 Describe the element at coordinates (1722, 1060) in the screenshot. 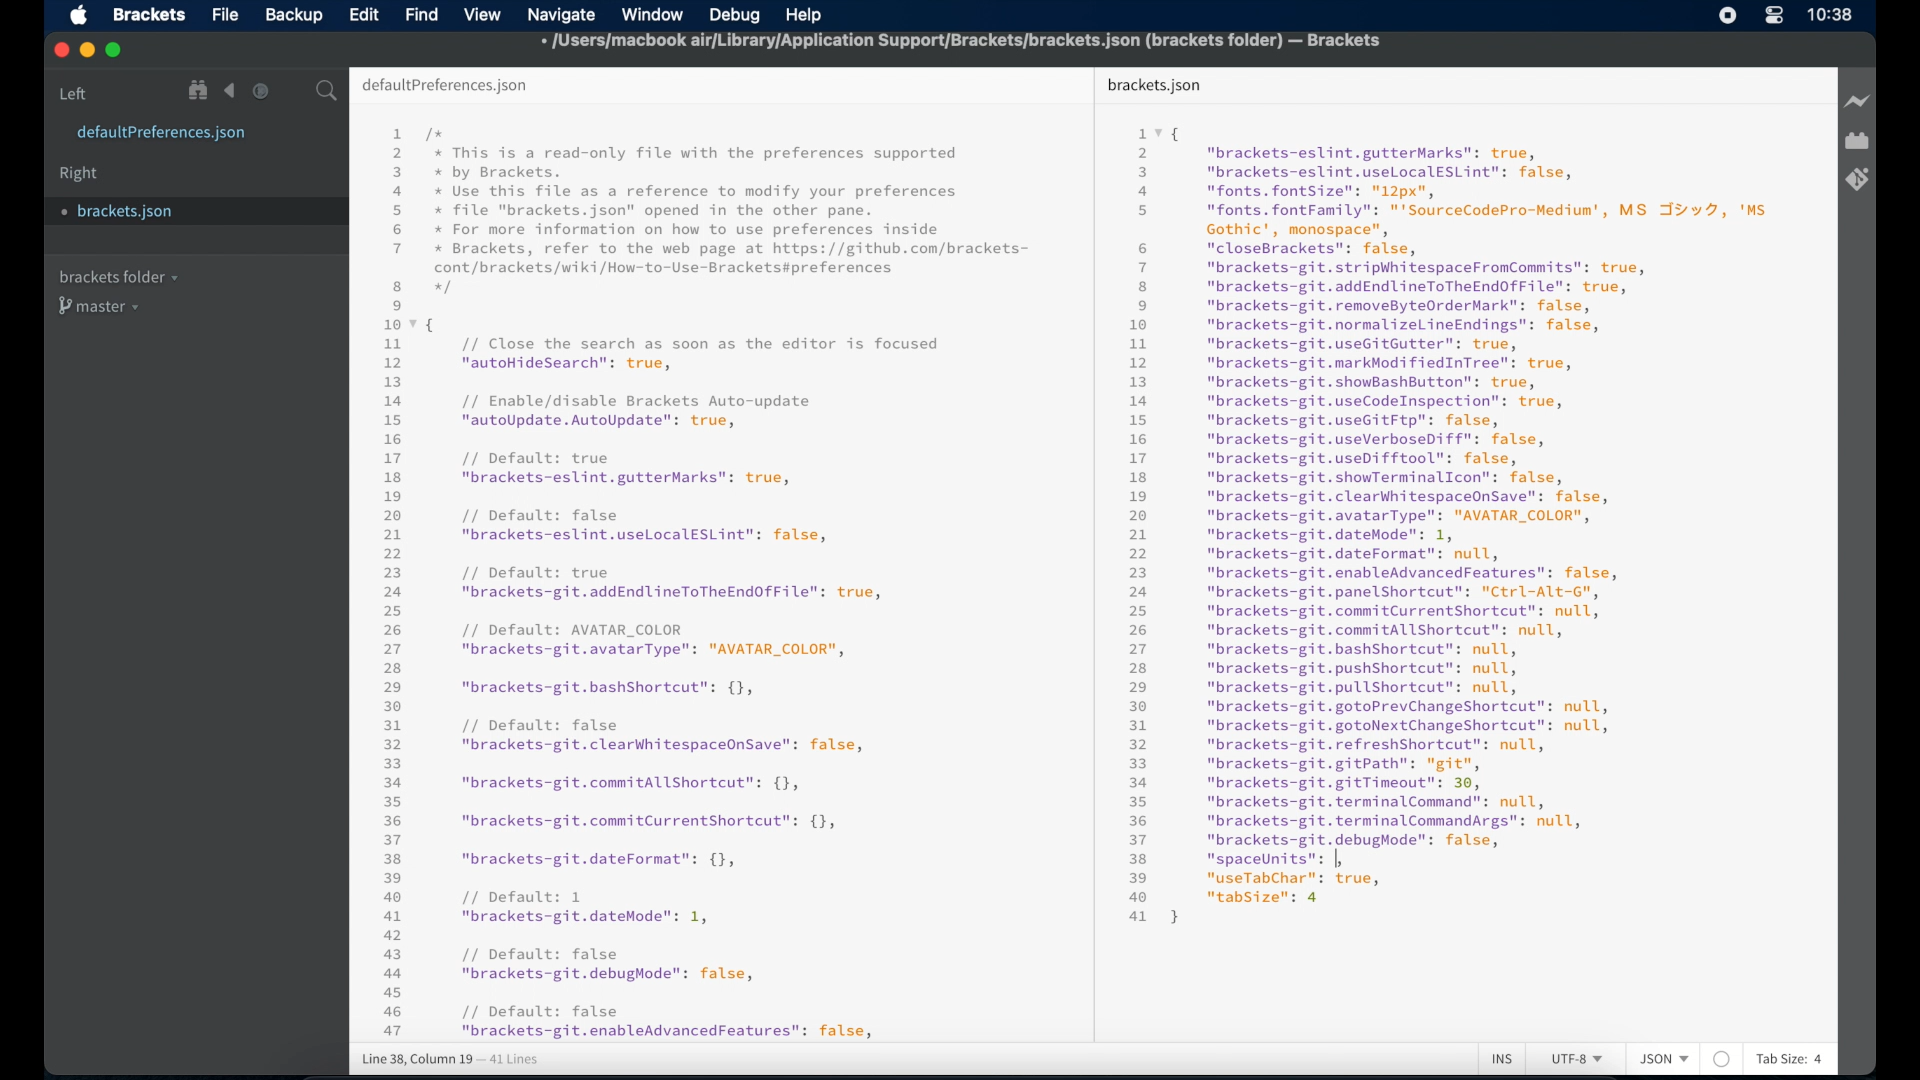

I see `no linter available for json` at that location.